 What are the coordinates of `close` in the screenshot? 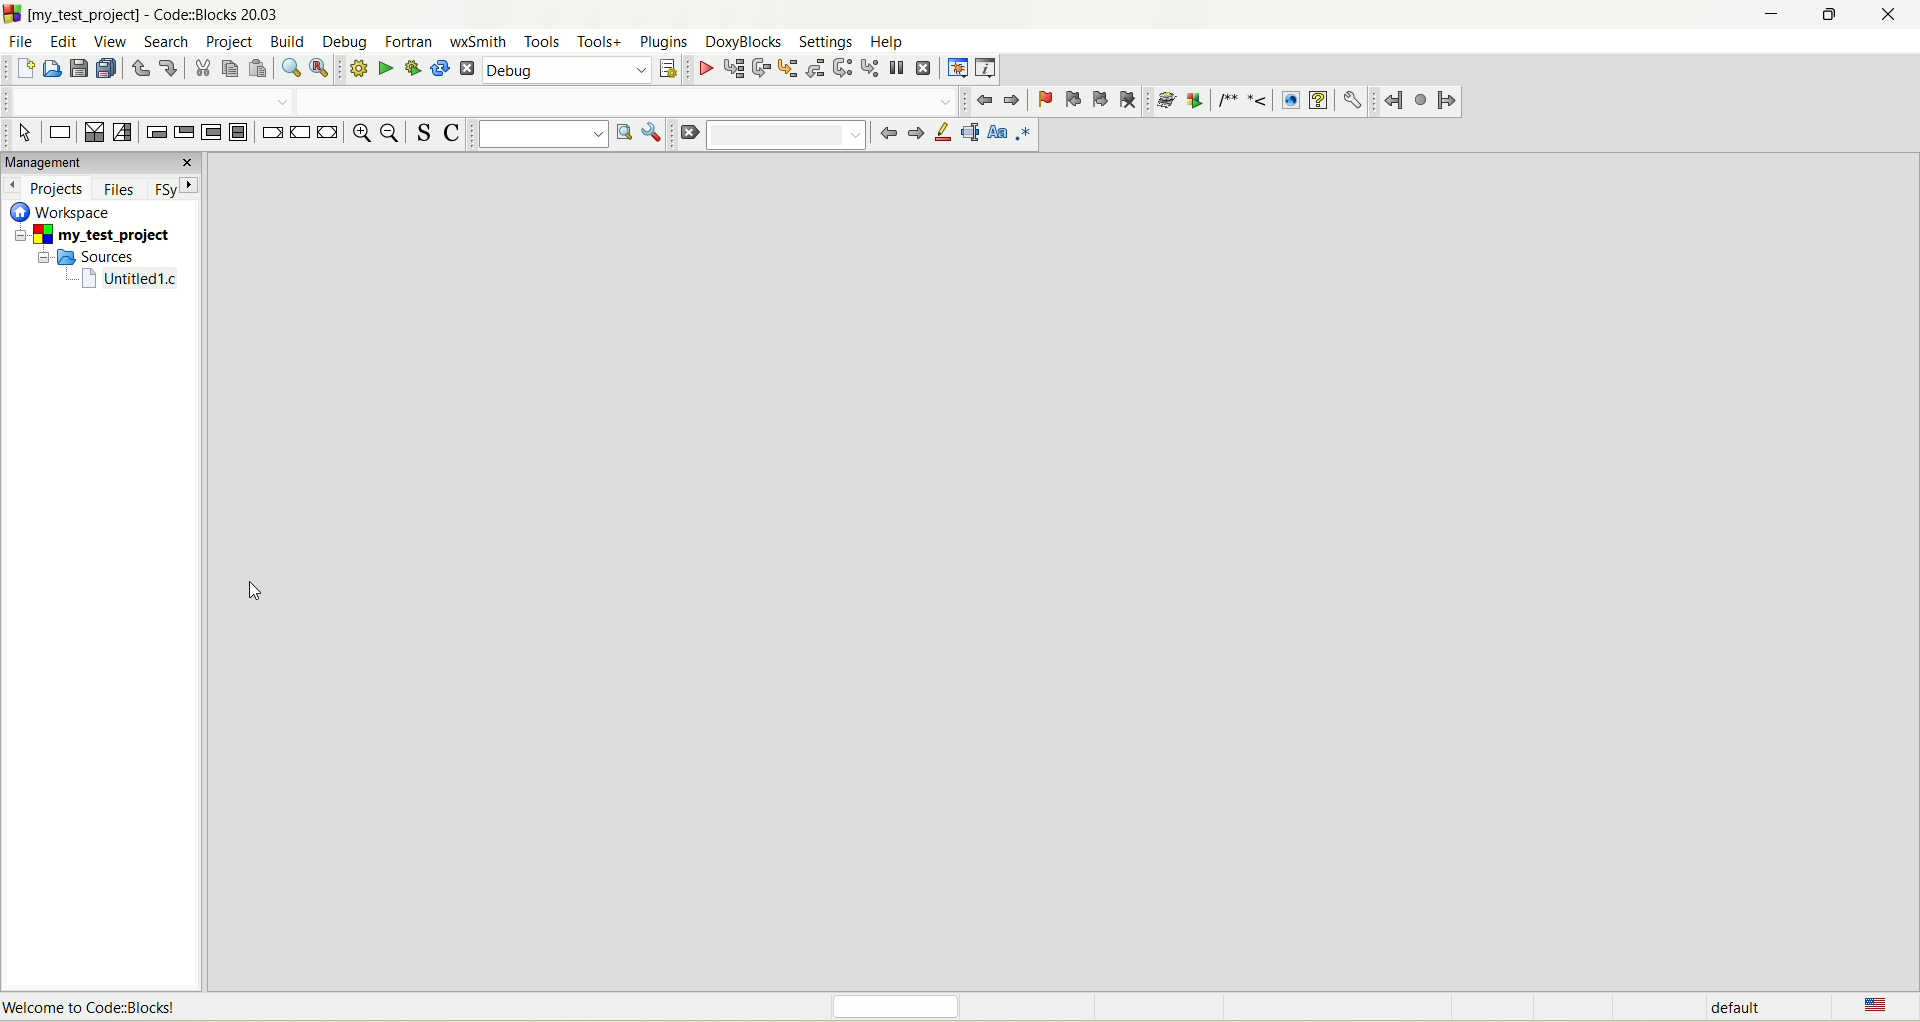 It's located at (1897, 12).